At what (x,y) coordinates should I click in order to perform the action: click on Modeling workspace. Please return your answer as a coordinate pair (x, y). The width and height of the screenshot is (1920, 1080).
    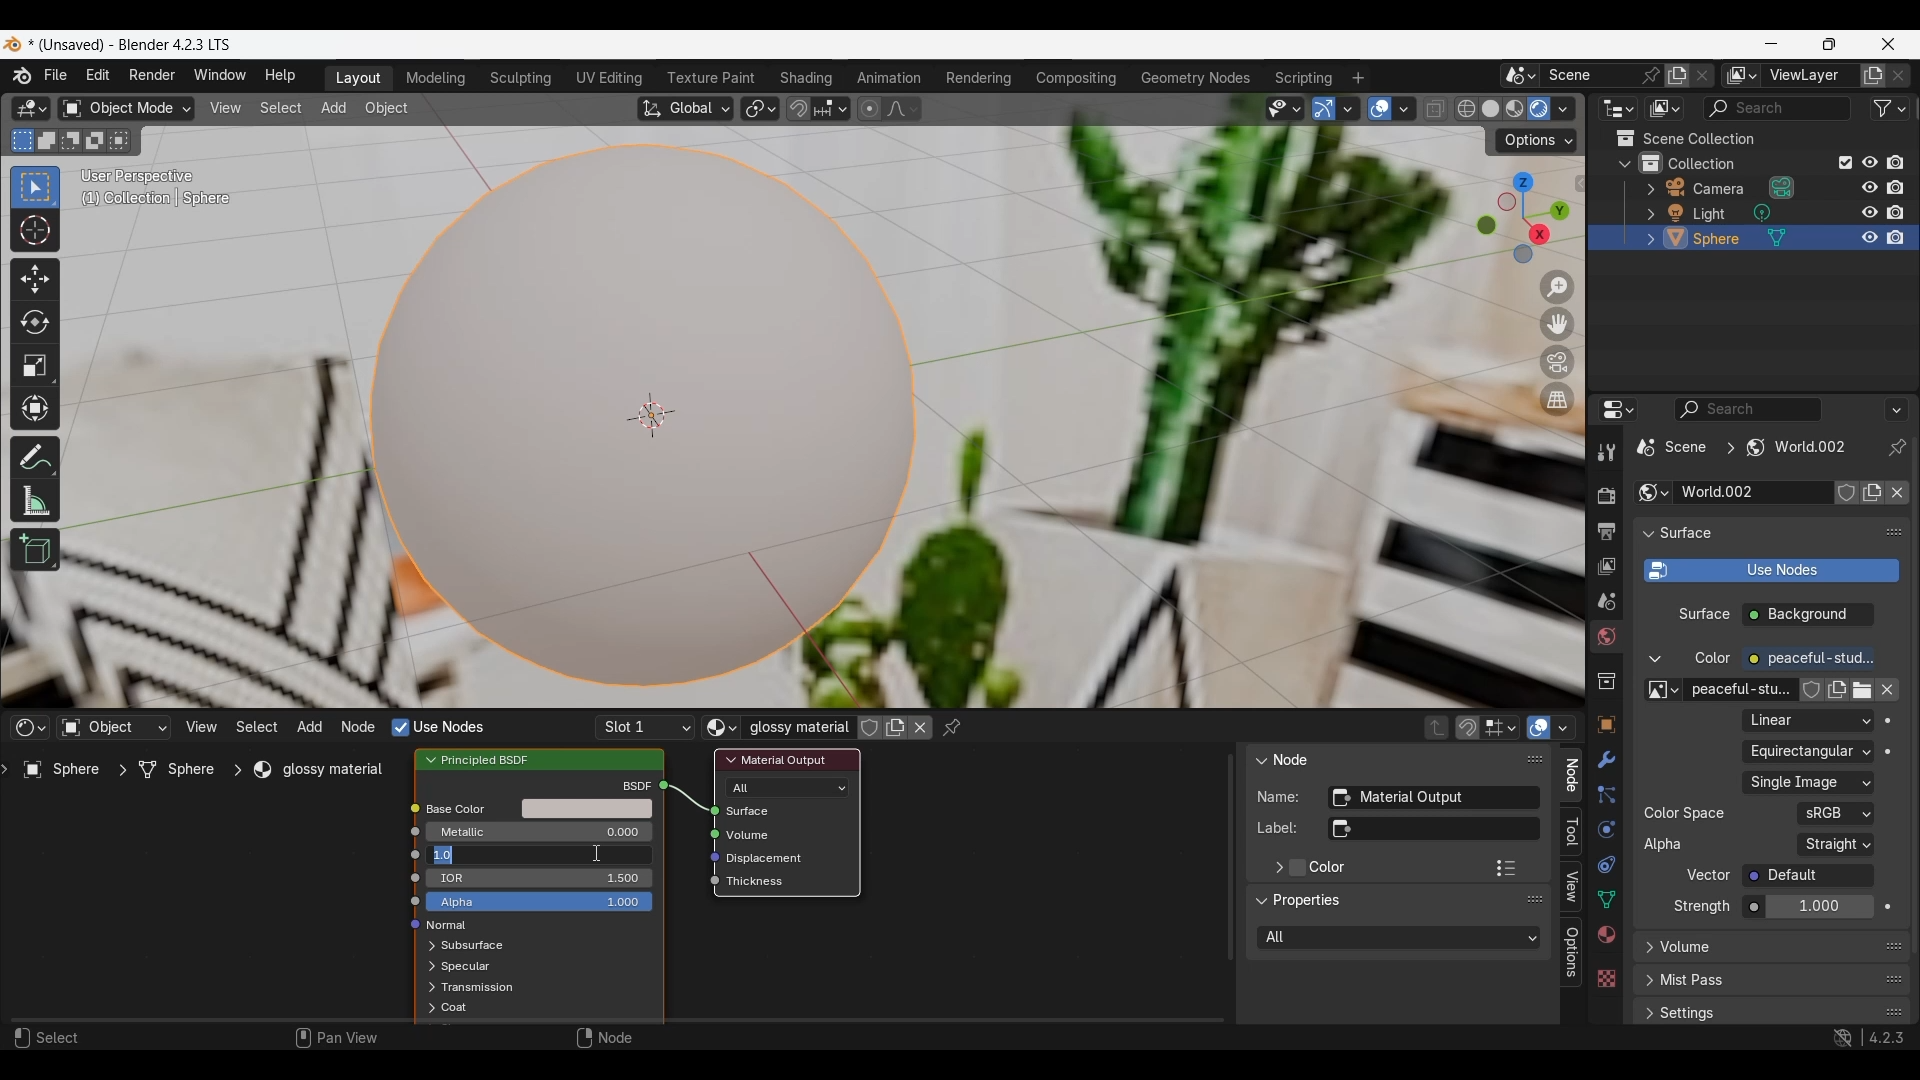
    Looking at the image, I should click on (437, 78).